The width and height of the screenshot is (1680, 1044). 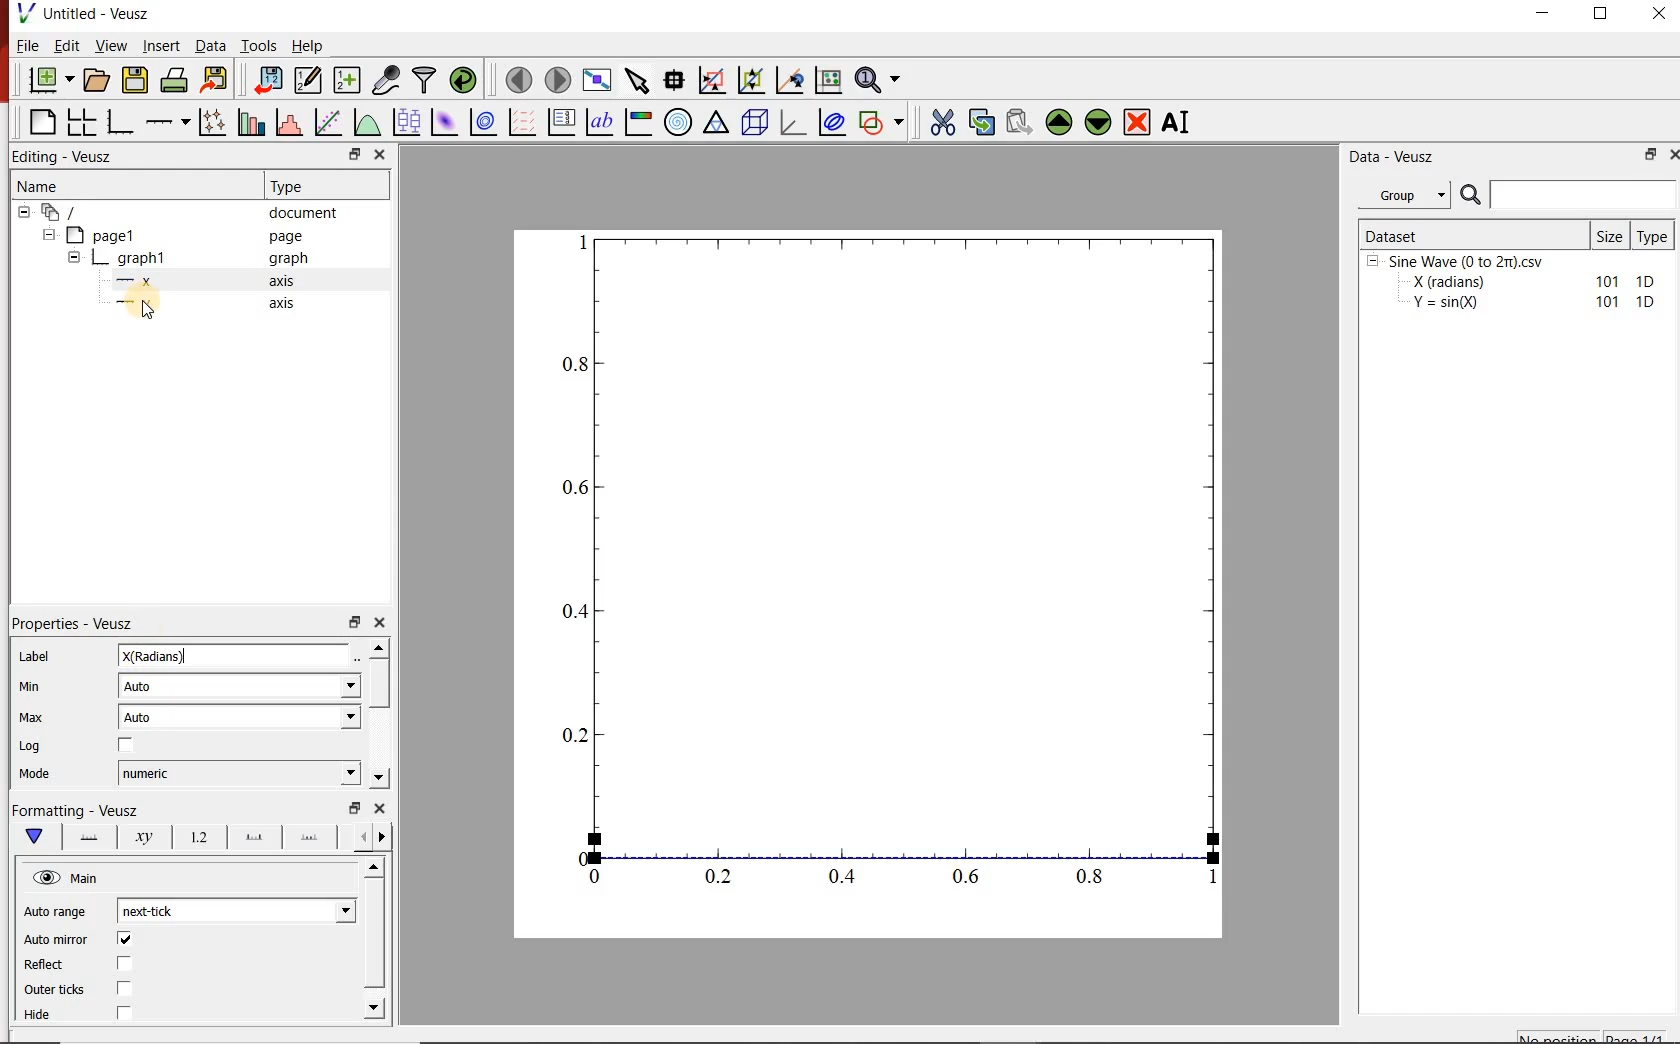 I want to click on click or draw rectangle, so click(x=712, y=78).